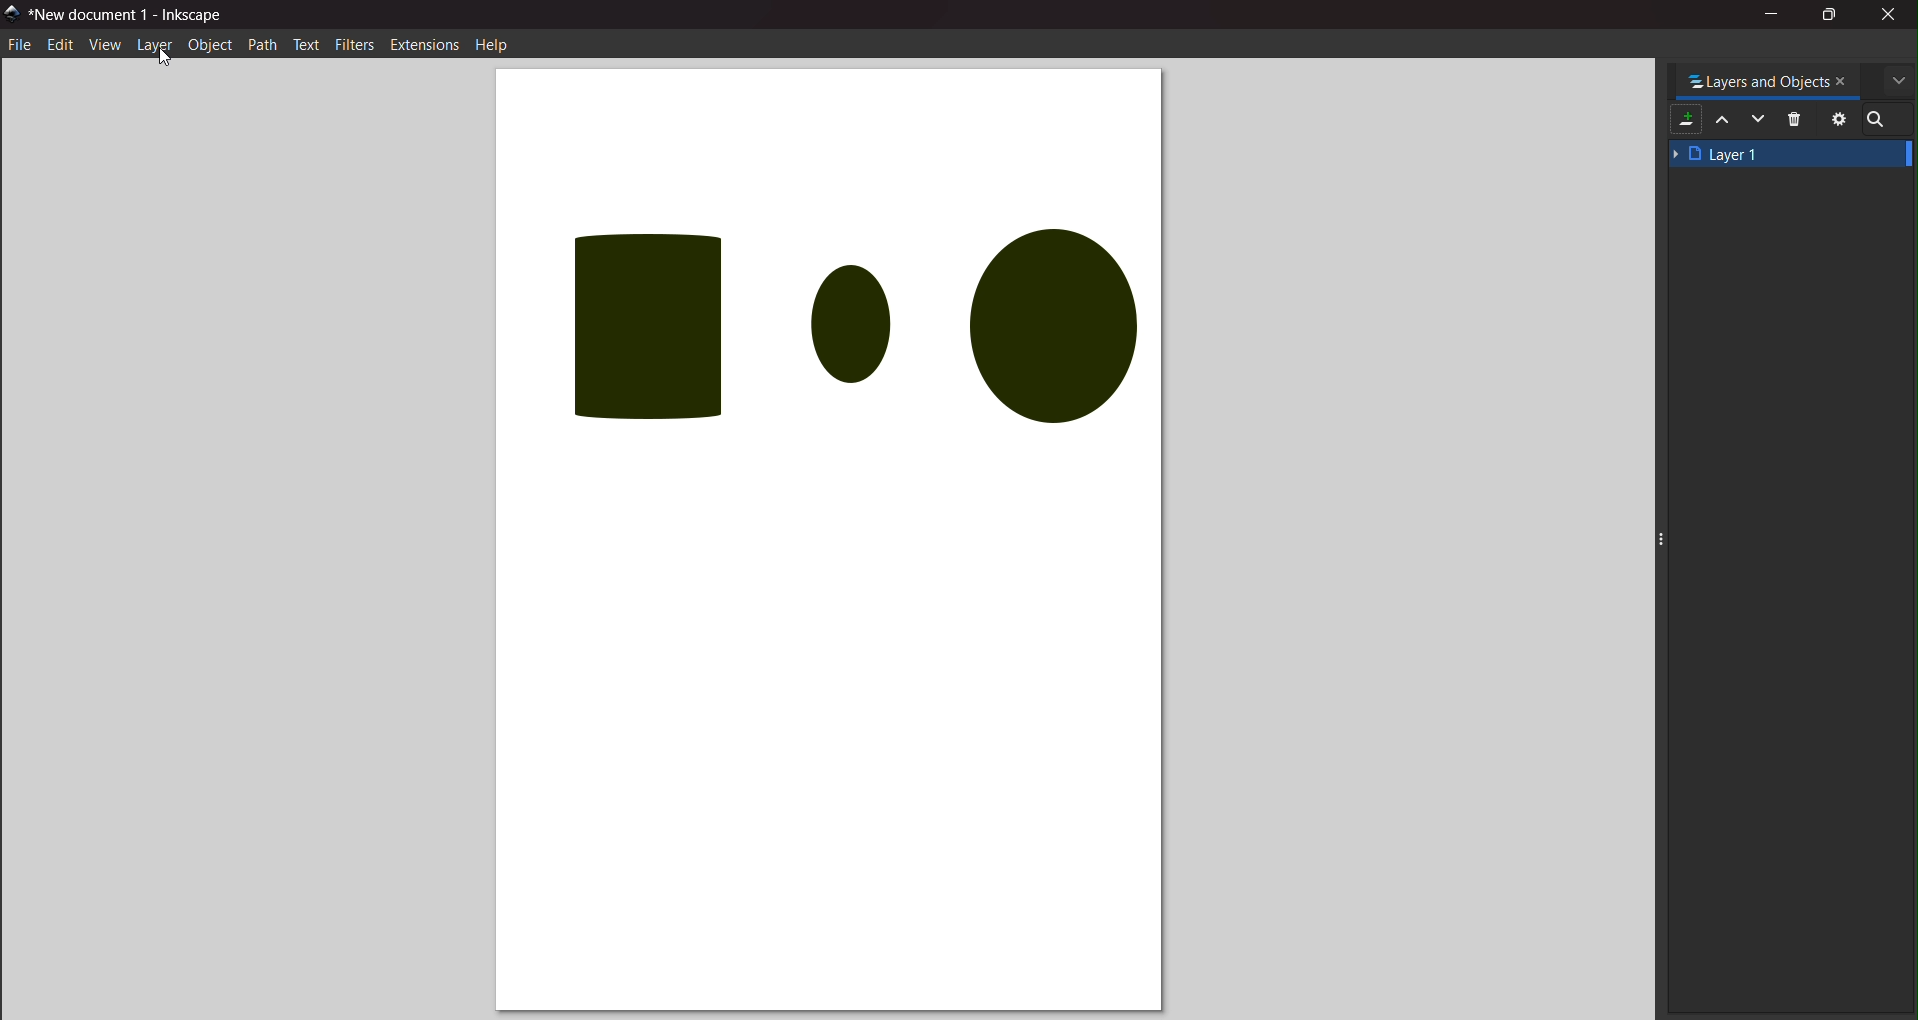 The image size is (1918, 1020). What do you see at coordinates (1772, 16) in the screenshot?
I see `minimize` at bounding box center [1772, 16].